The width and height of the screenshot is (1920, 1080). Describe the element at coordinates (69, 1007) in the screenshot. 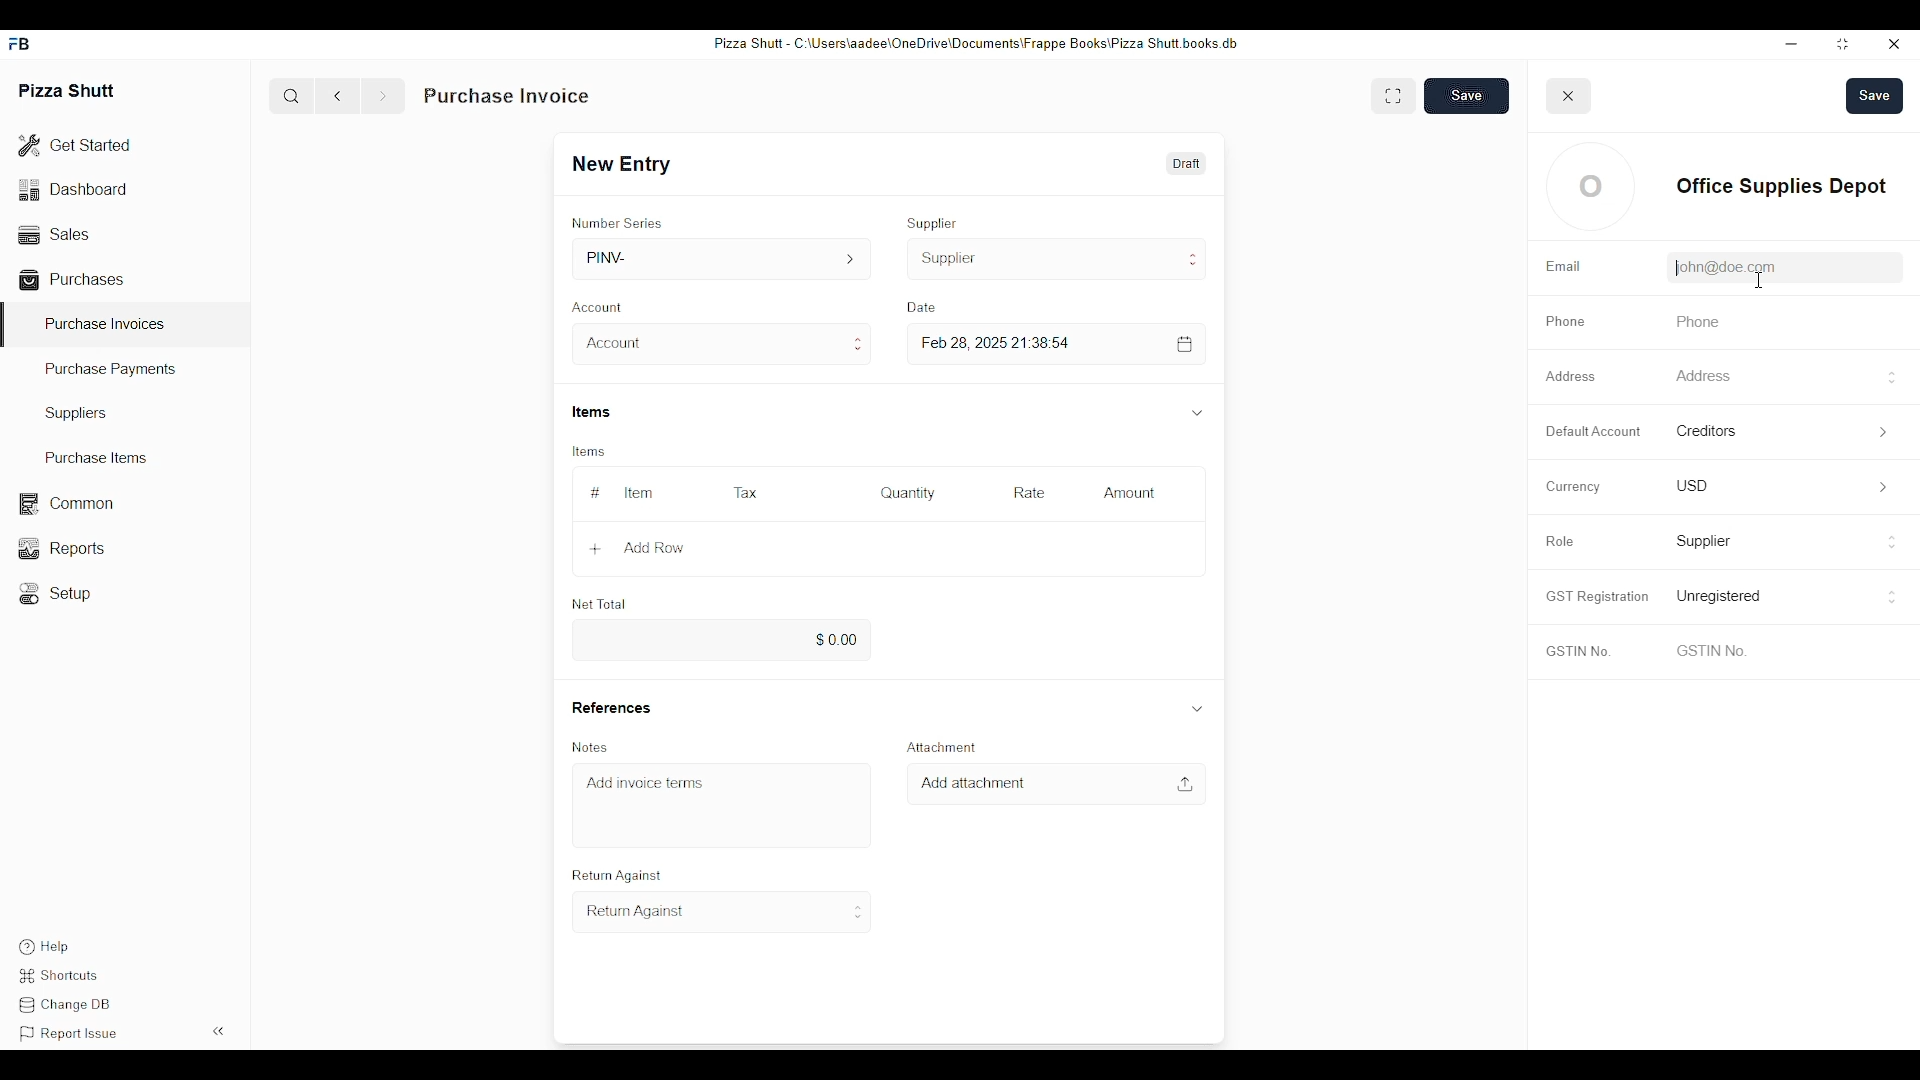

I see `Change DB` at that location.